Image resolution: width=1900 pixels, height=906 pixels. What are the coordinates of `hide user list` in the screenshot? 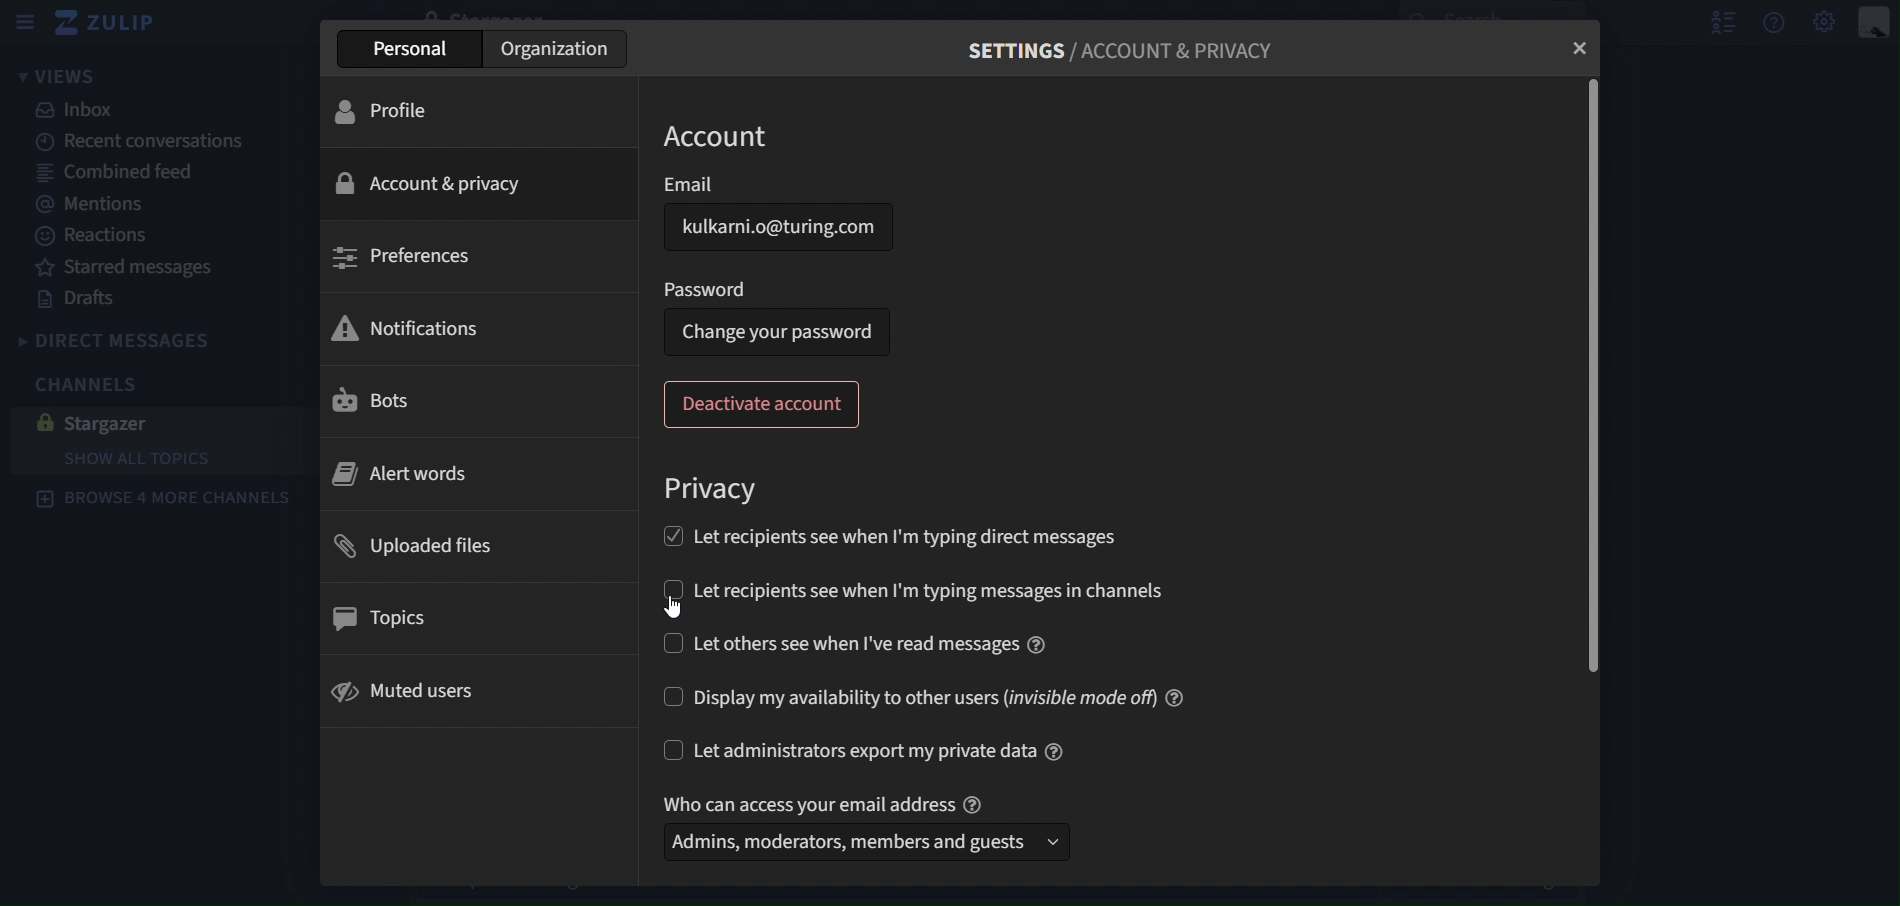 It's located at (1728, 27).